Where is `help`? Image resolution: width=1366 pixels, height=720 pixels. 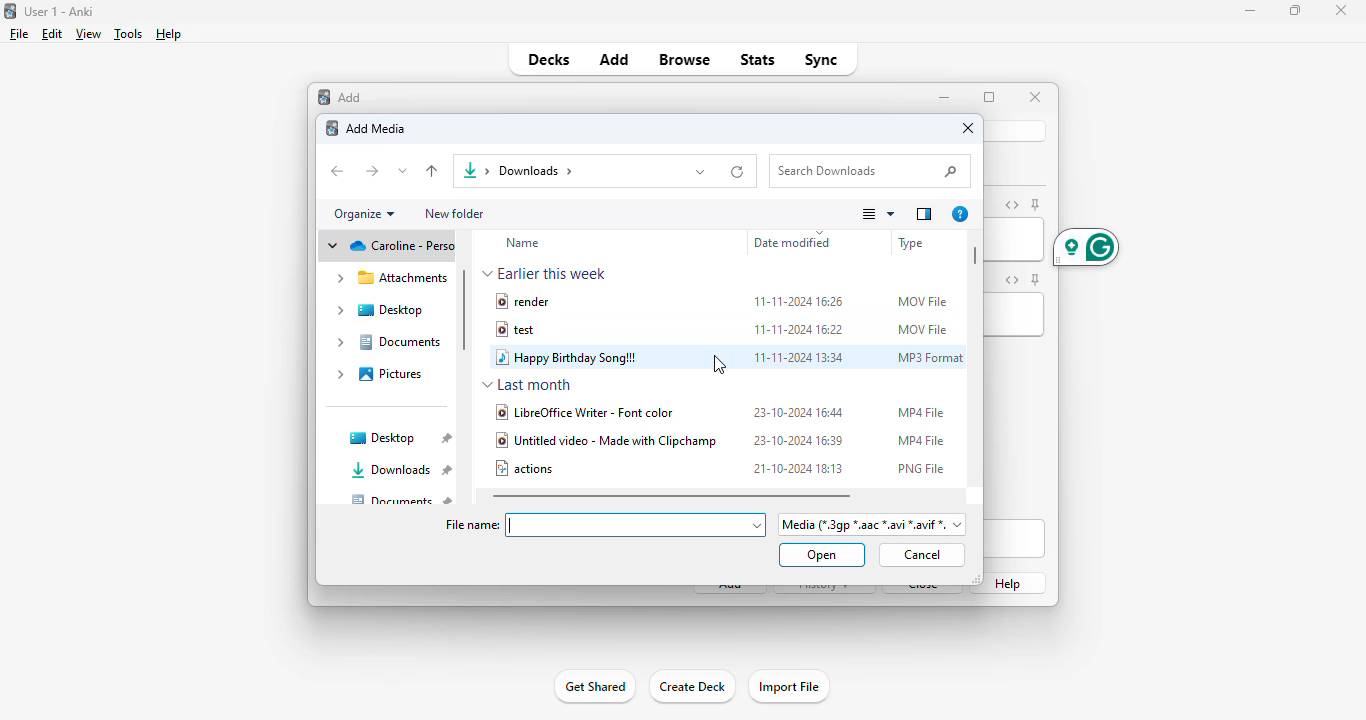
help is located at coordinates (169, 34).